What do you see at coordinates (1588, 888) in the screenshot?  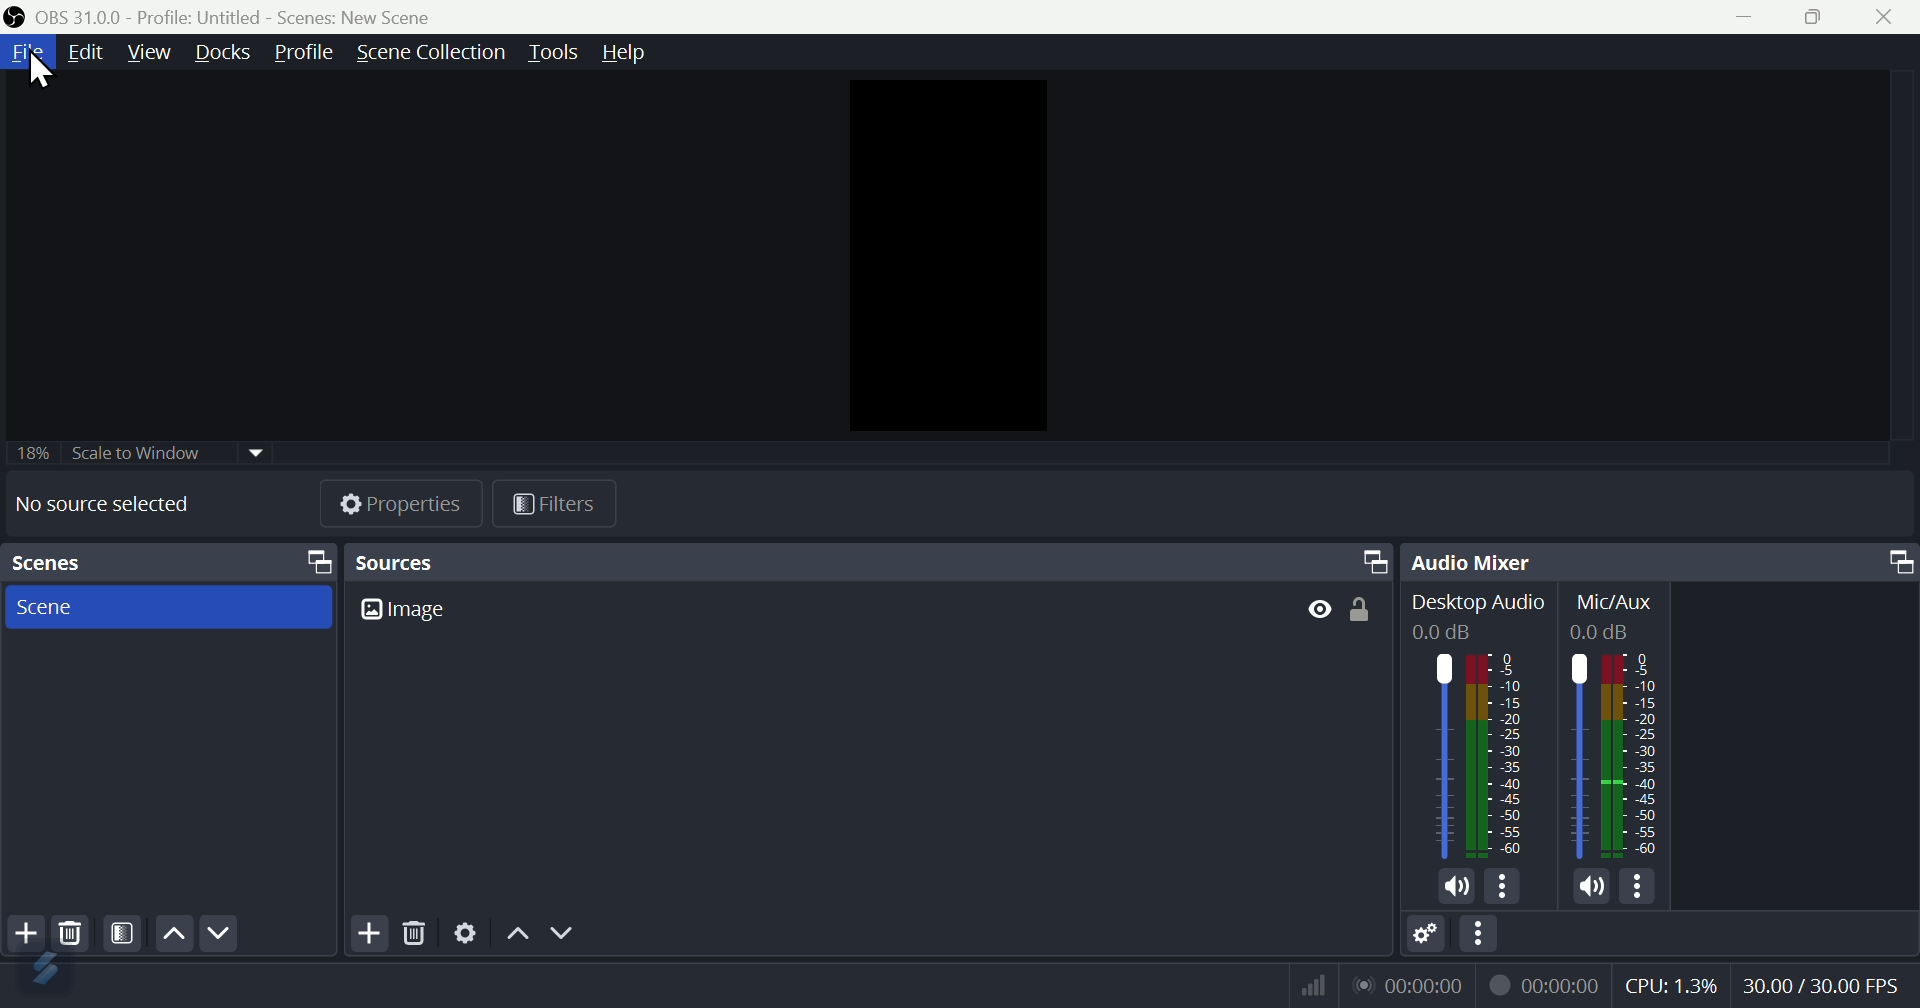 I see `volume` at bounding box center [1588, 888].